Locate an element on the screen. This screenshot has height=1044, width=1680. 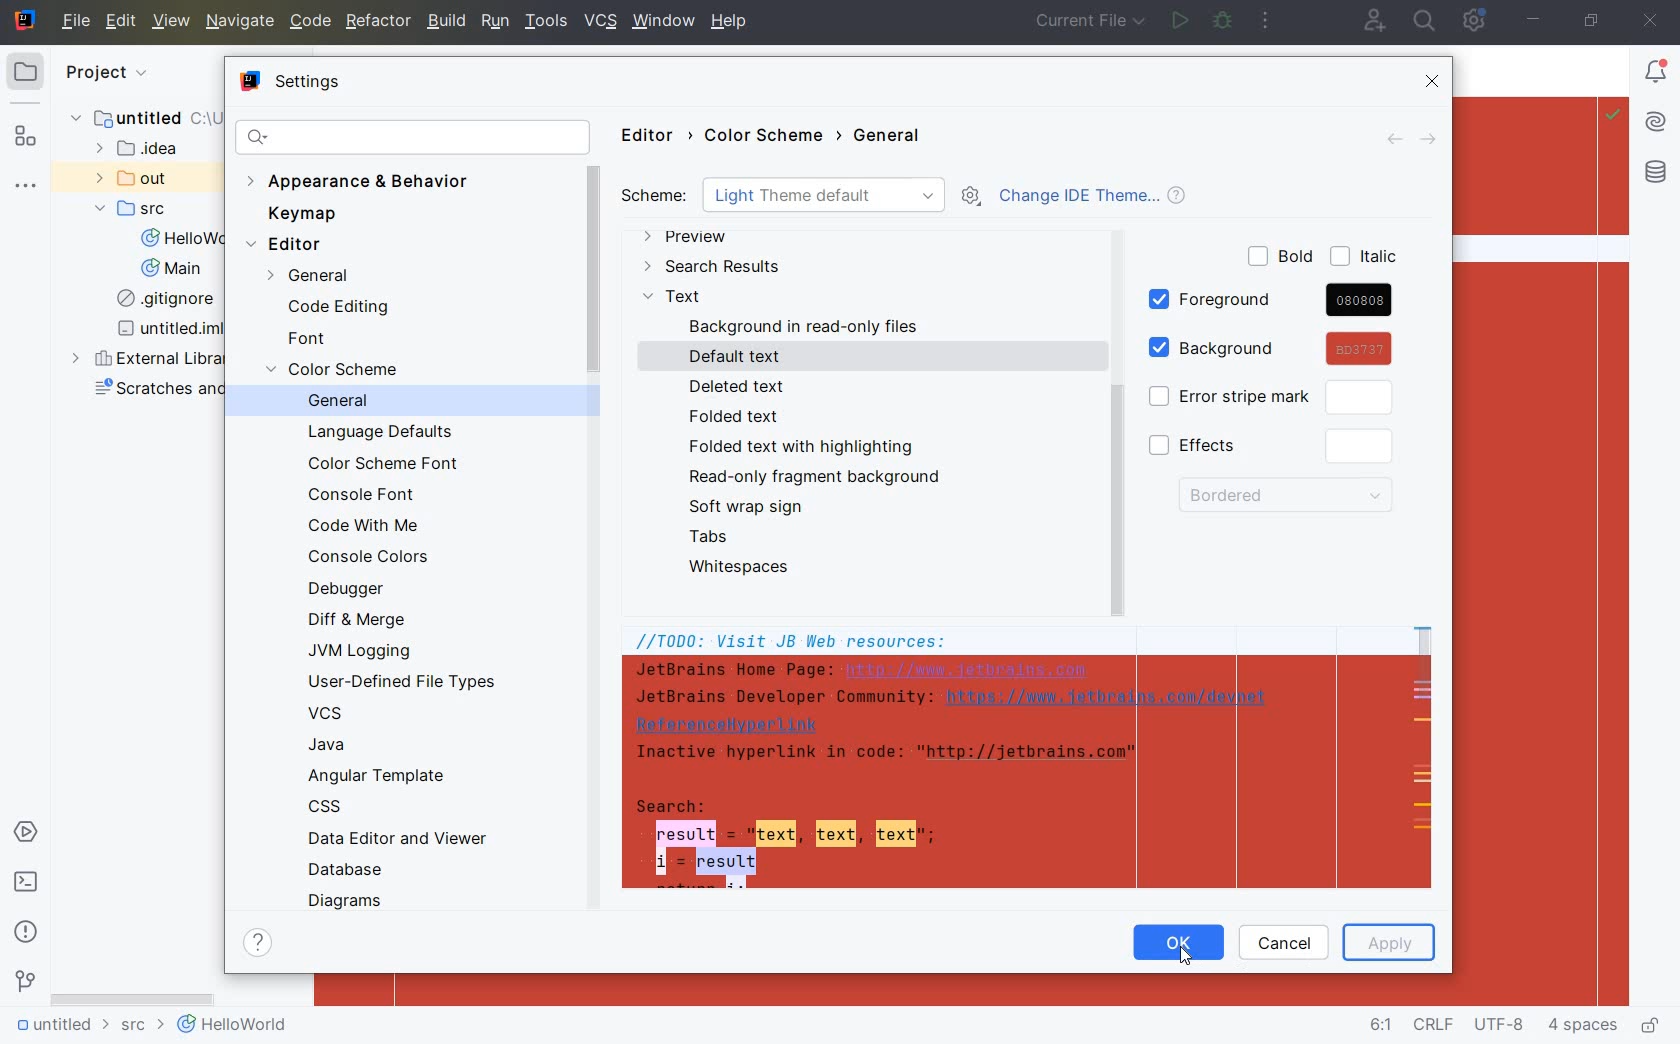
cursor is located at coordinates (1363, 350).